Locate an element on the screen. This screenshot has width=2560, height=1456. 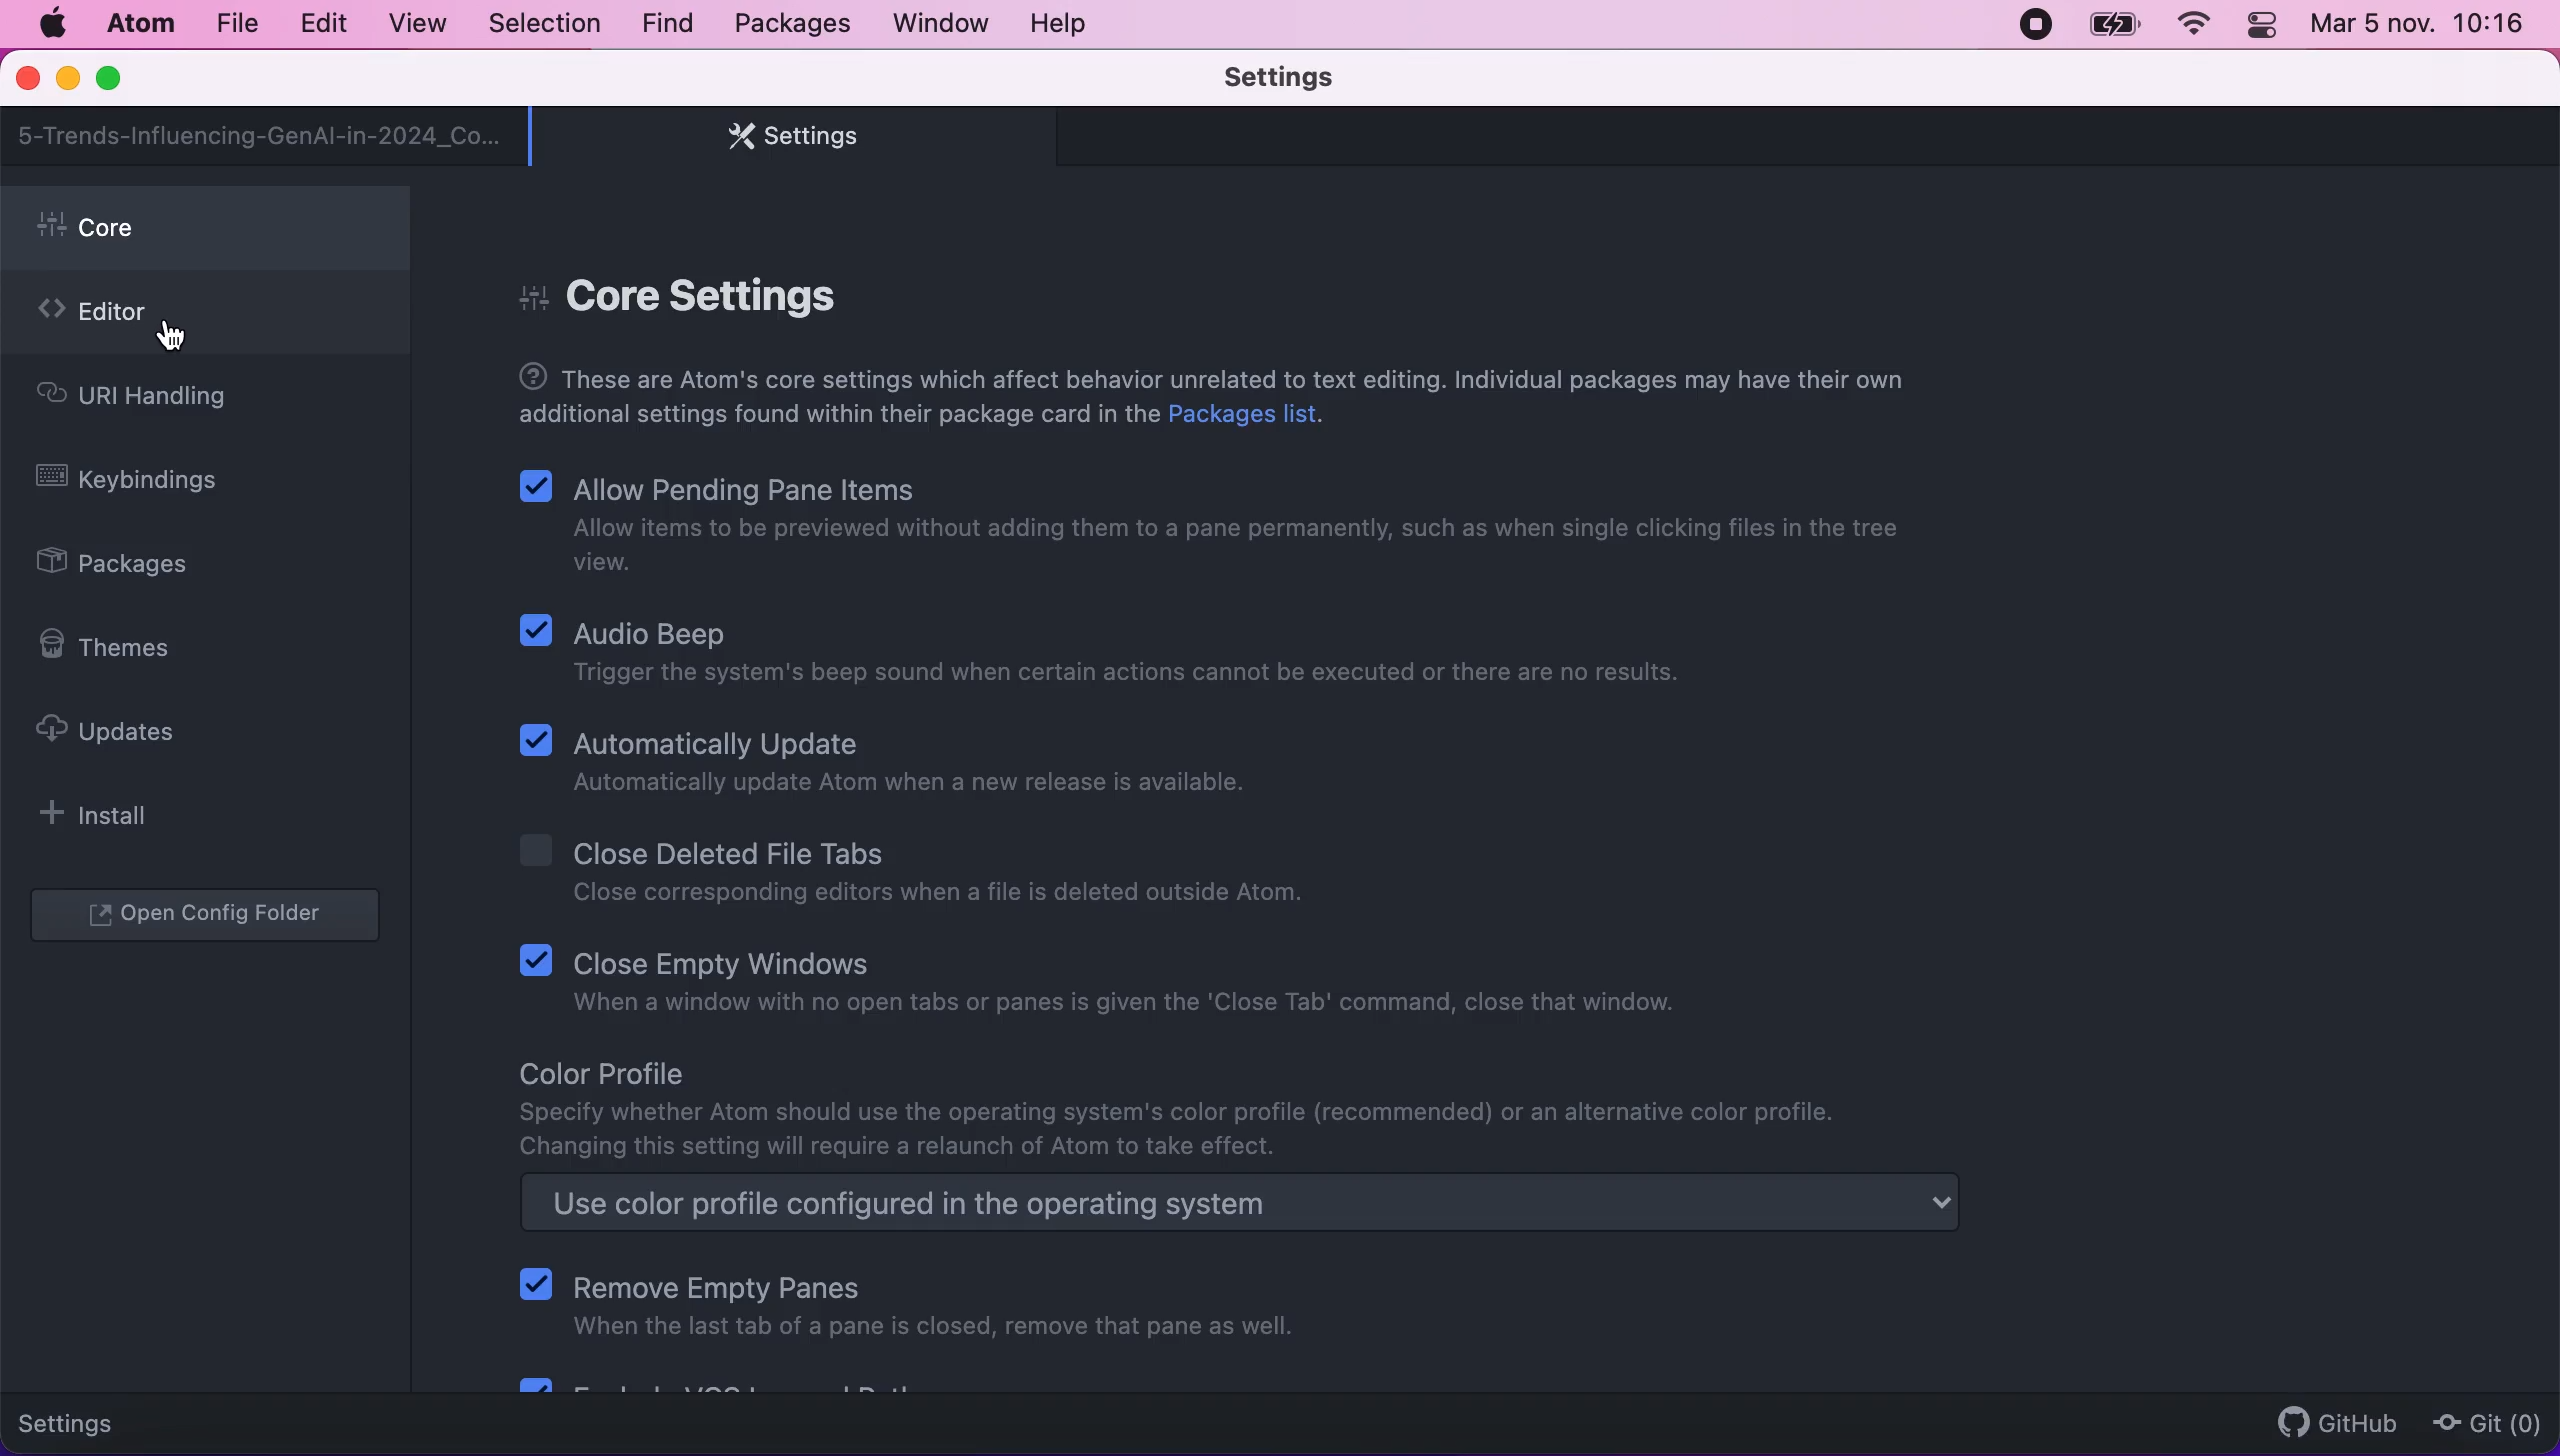
automatically update is located at coordinates (893, 764).